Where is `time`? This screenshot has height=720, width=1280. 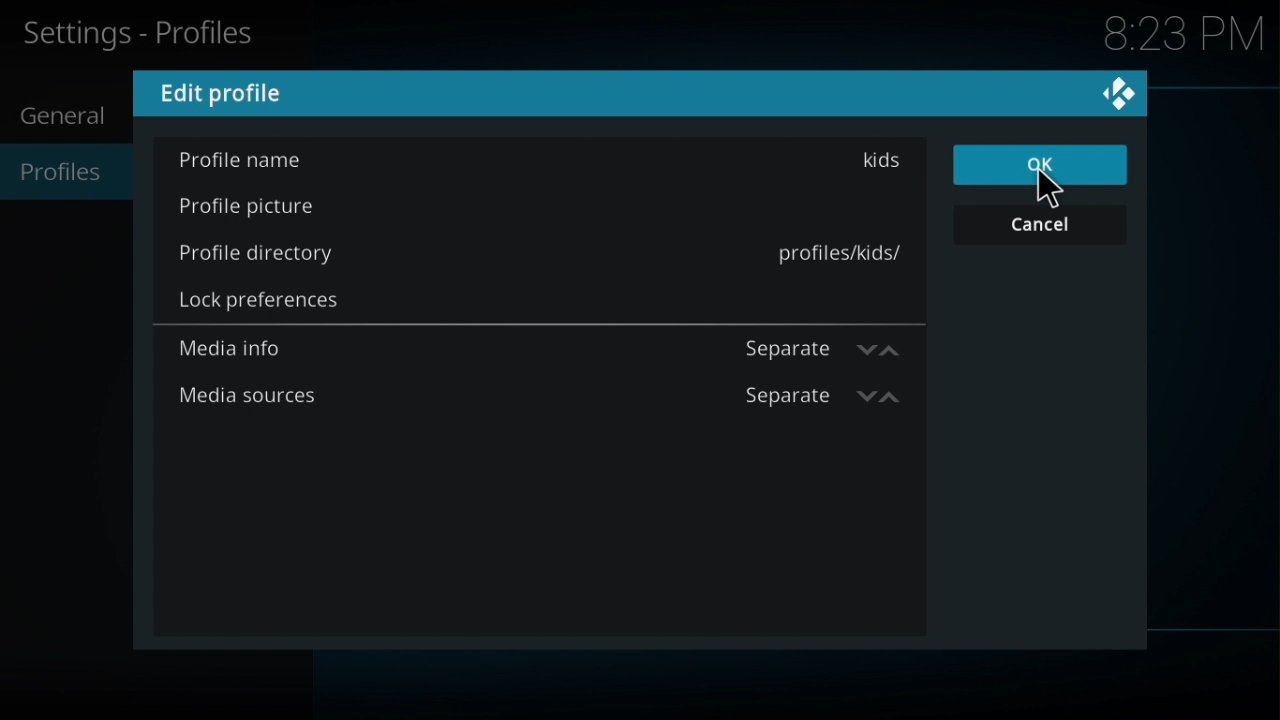 time is located at coordinates (1179, 35).